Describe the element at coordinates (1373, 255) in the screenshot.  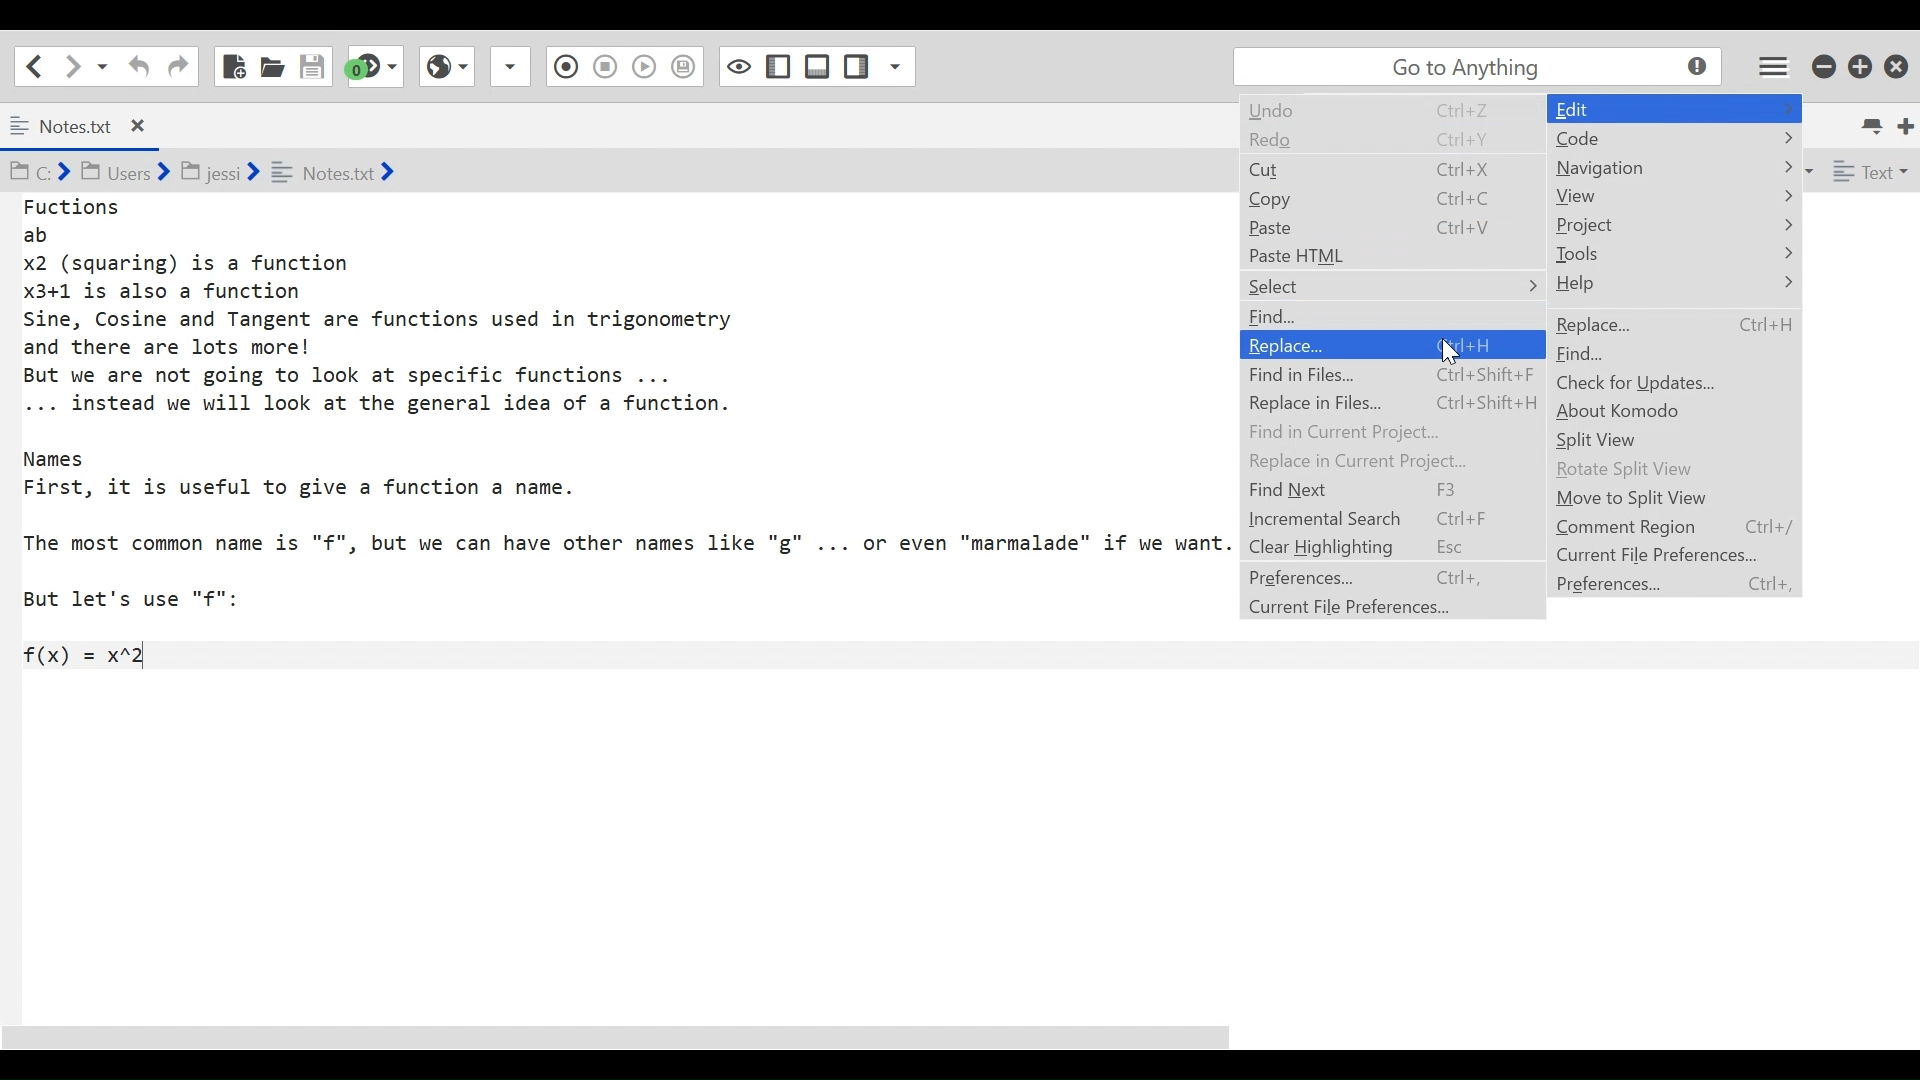
I see `Paste HTML` at that location.